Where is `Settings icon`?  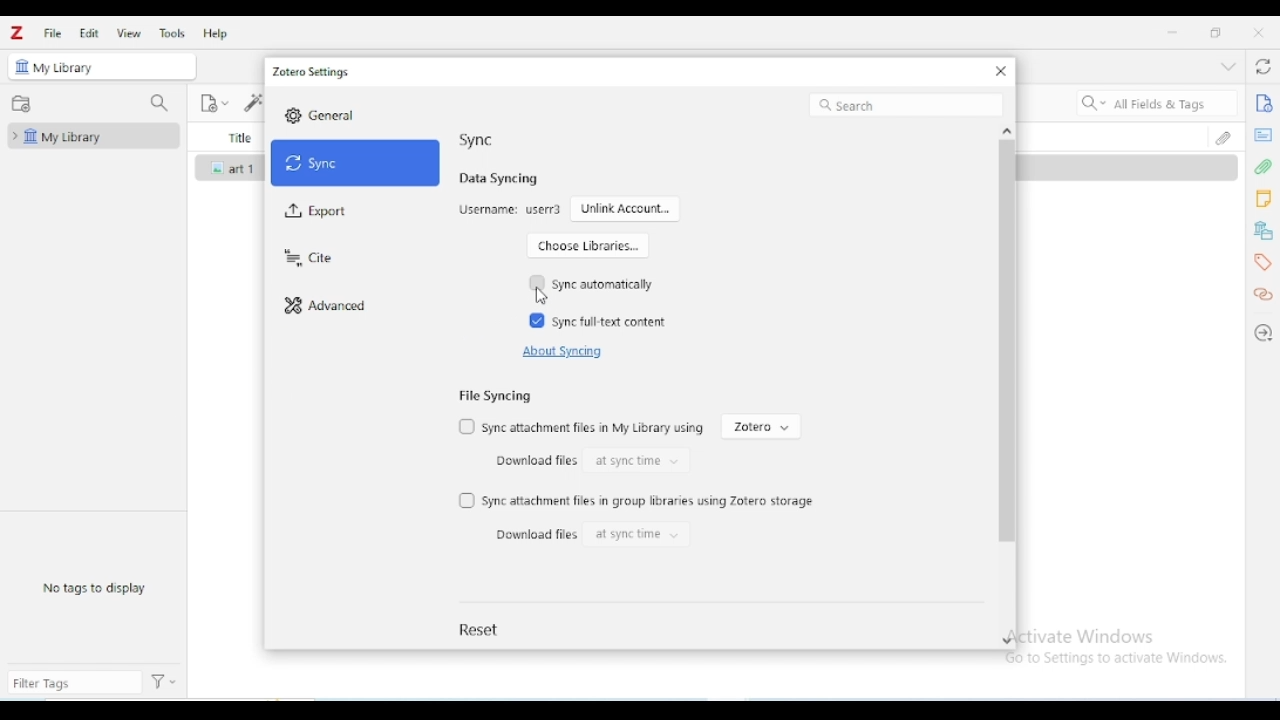 Settings icon is located at coordinates (293, 115).